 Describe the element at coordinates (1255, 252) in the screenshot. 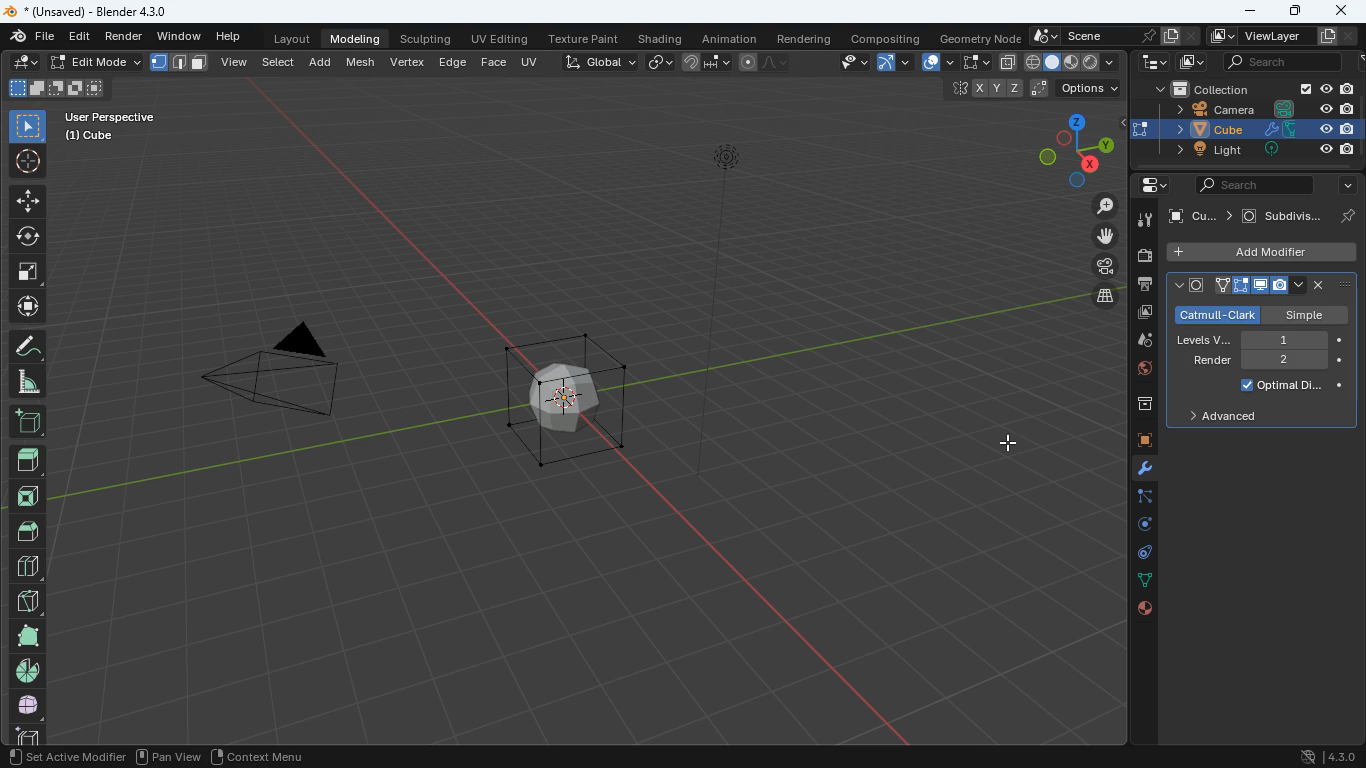

I see `add modifier` at that location.